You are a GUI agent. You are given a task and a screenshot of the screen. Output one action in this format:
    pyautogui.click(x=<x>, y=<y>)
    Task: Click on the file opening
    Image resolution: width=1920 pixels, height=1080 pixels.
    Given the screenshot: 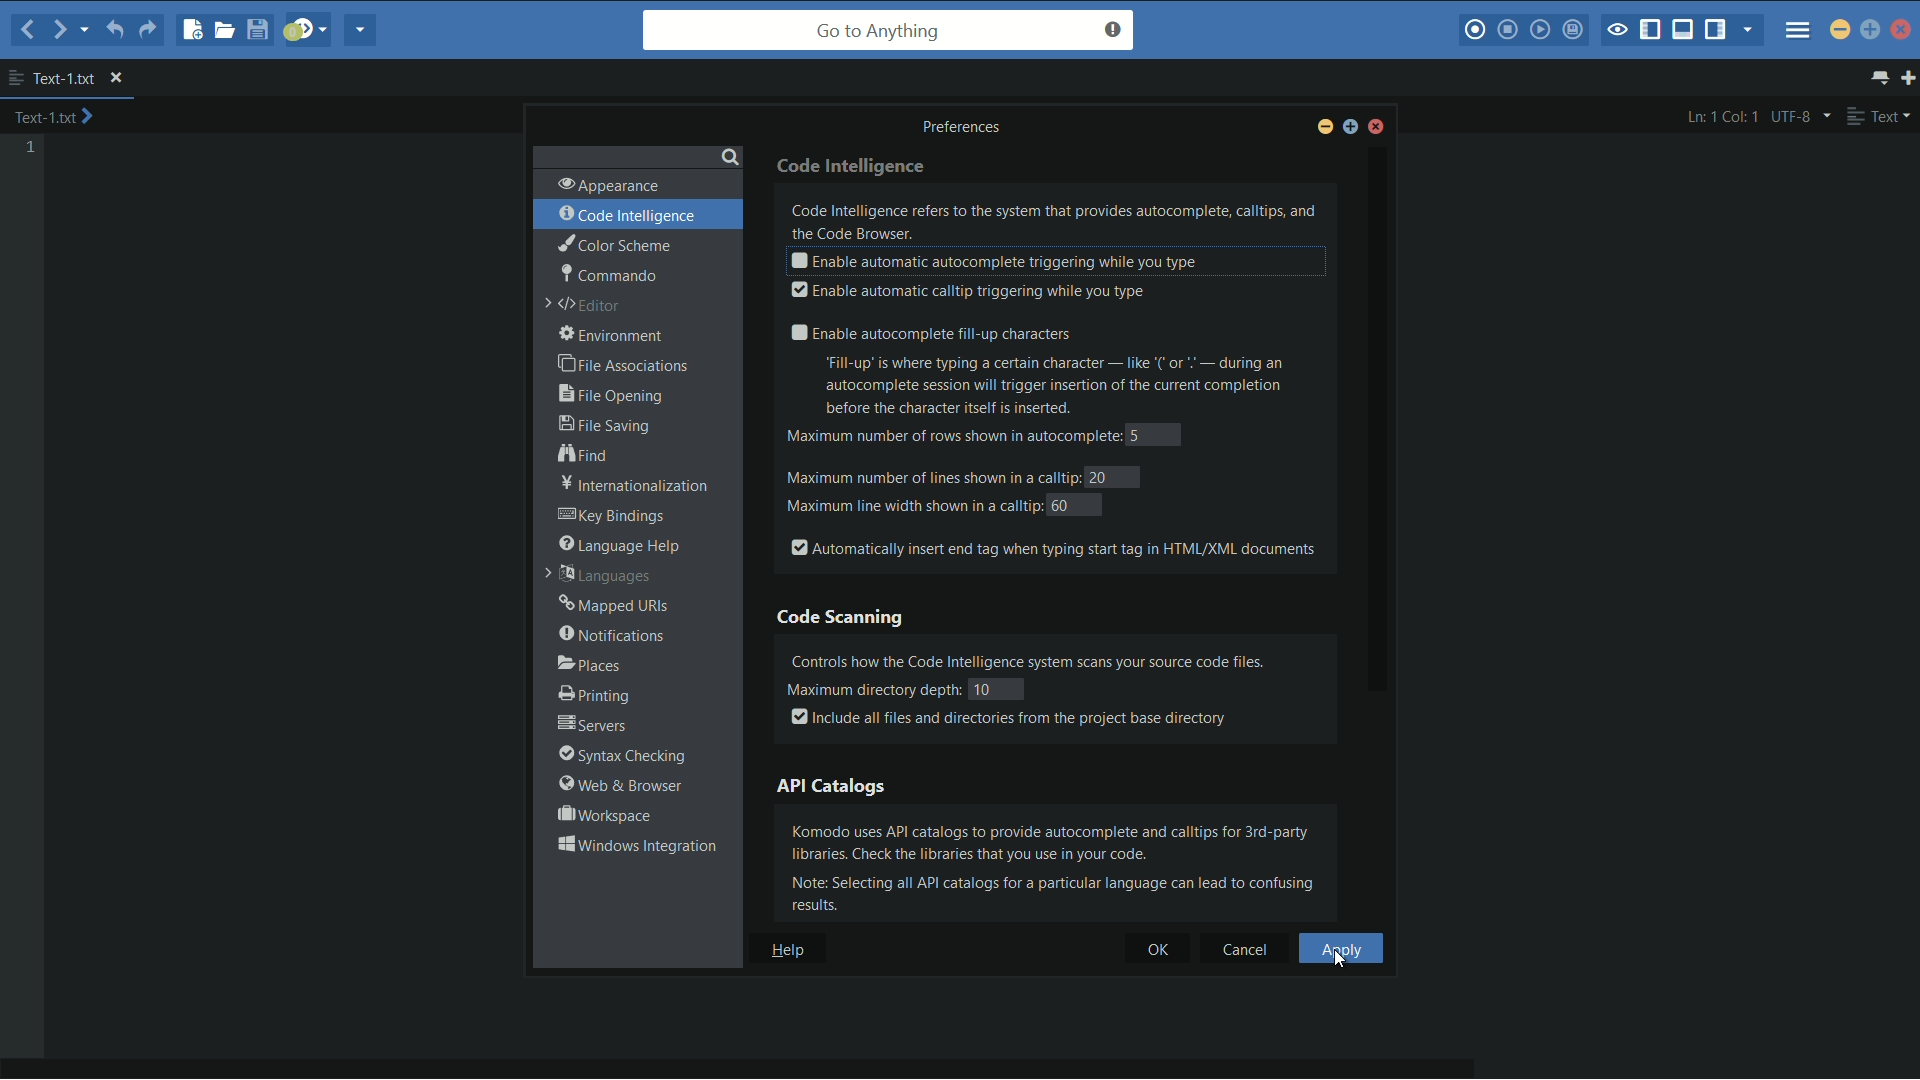 What is the action you would take?
    pyautogui.click(x=614, y=394)
    